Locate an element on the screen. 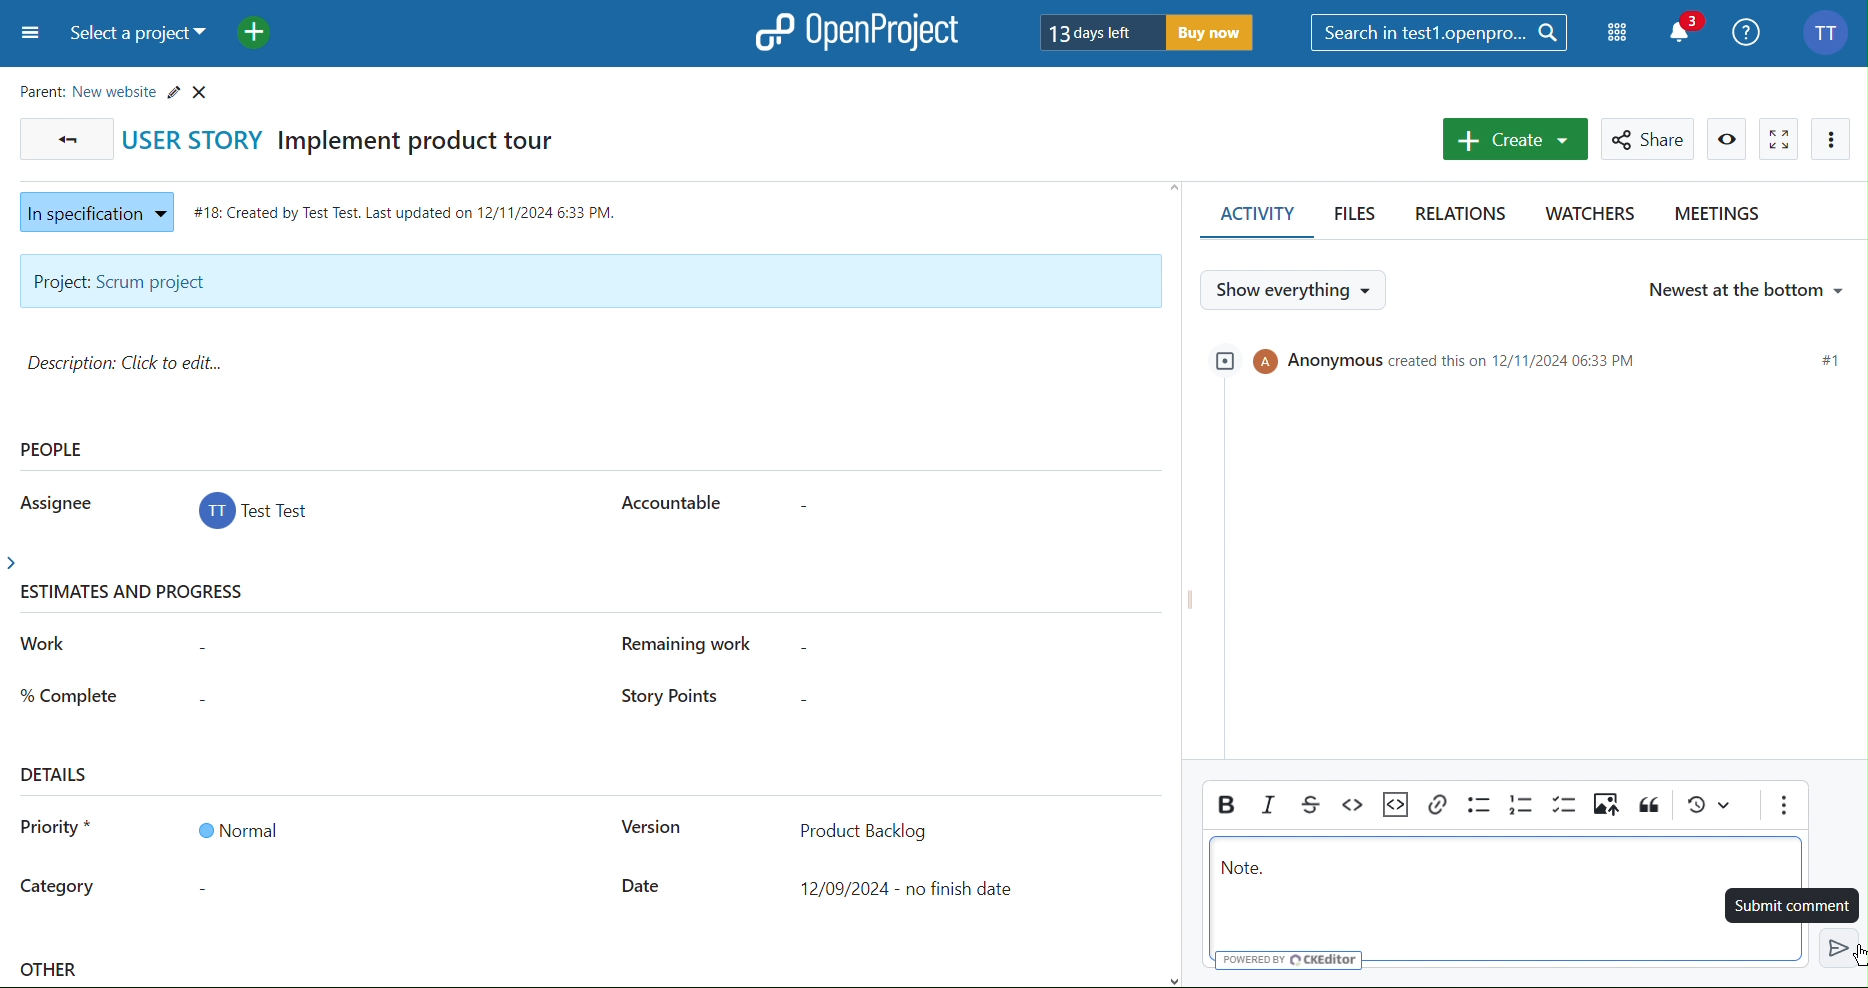 The width and height of the screenshot is (1868, 988). Insert Options is located at coordinates (1396, 805).